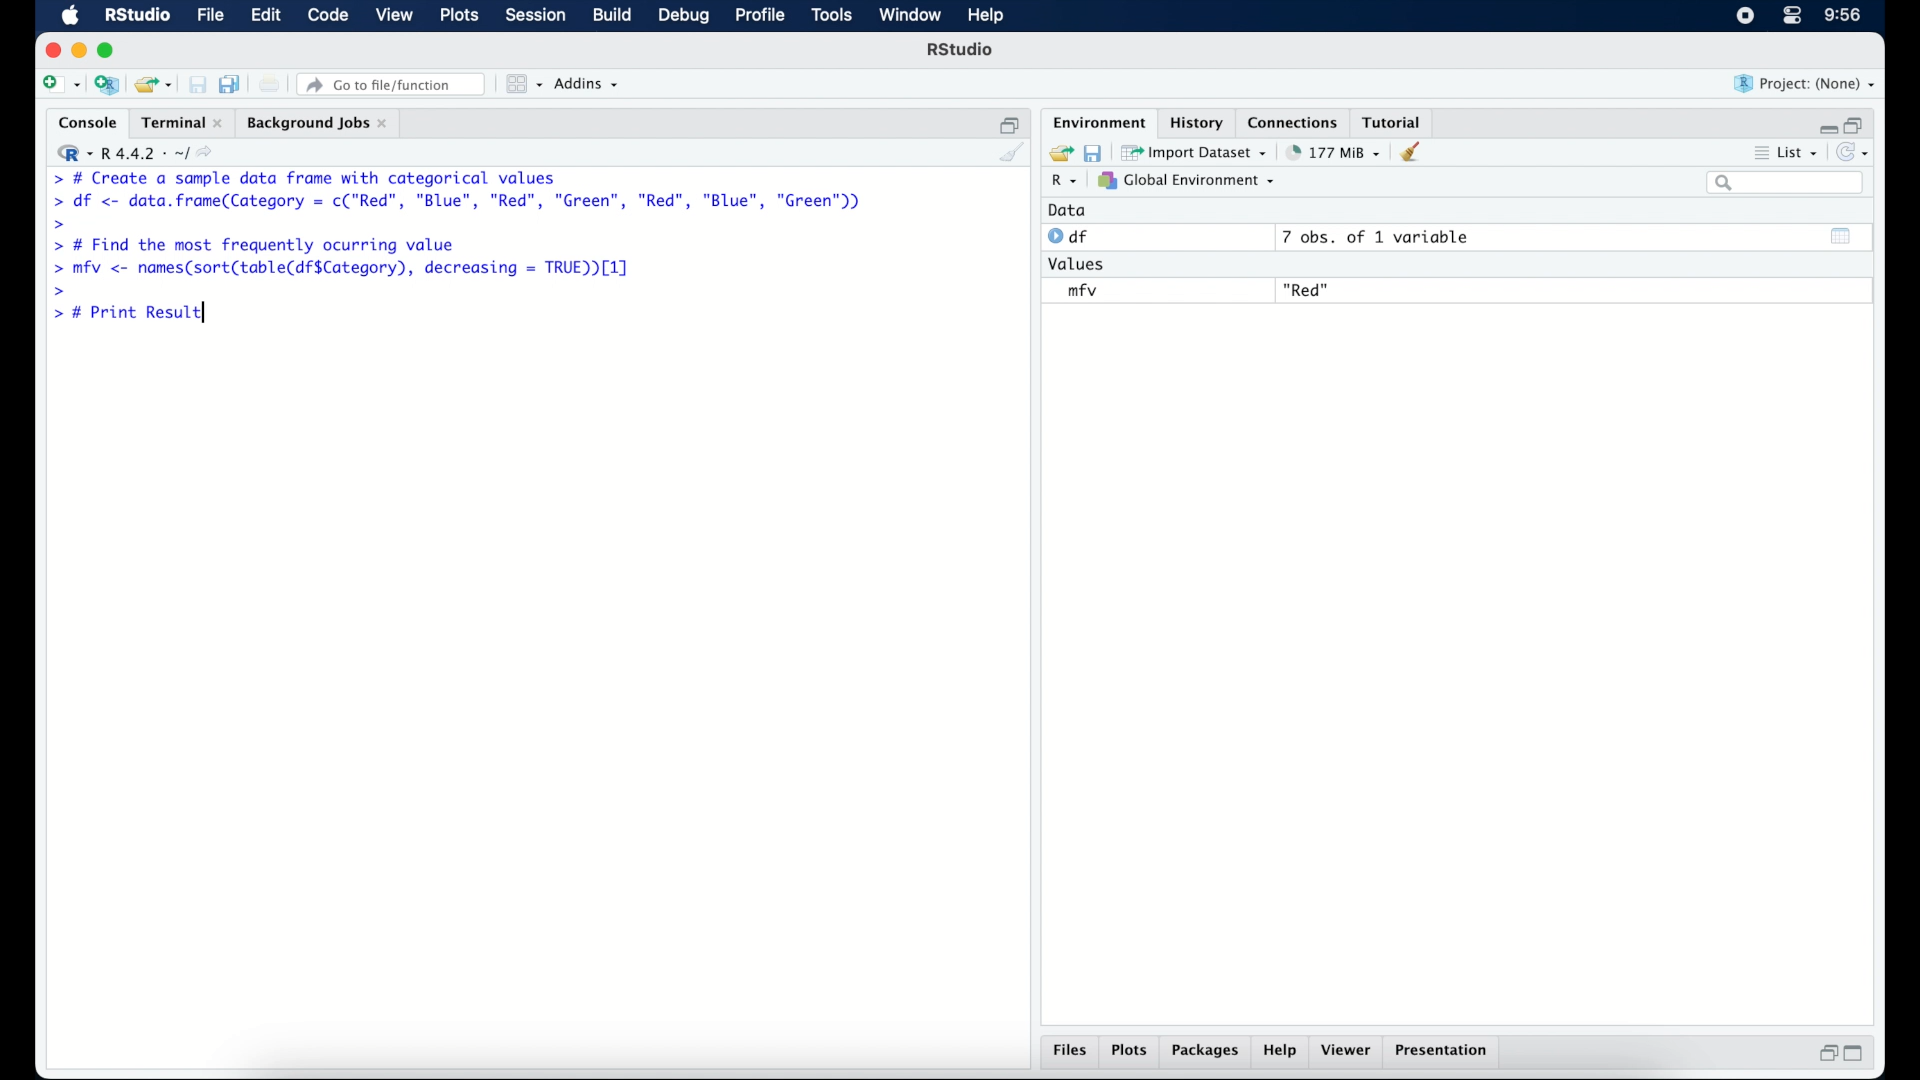 The width and height of the screenshot is (1920, 1080). I want to click on tutorial, so click(1396, 121).